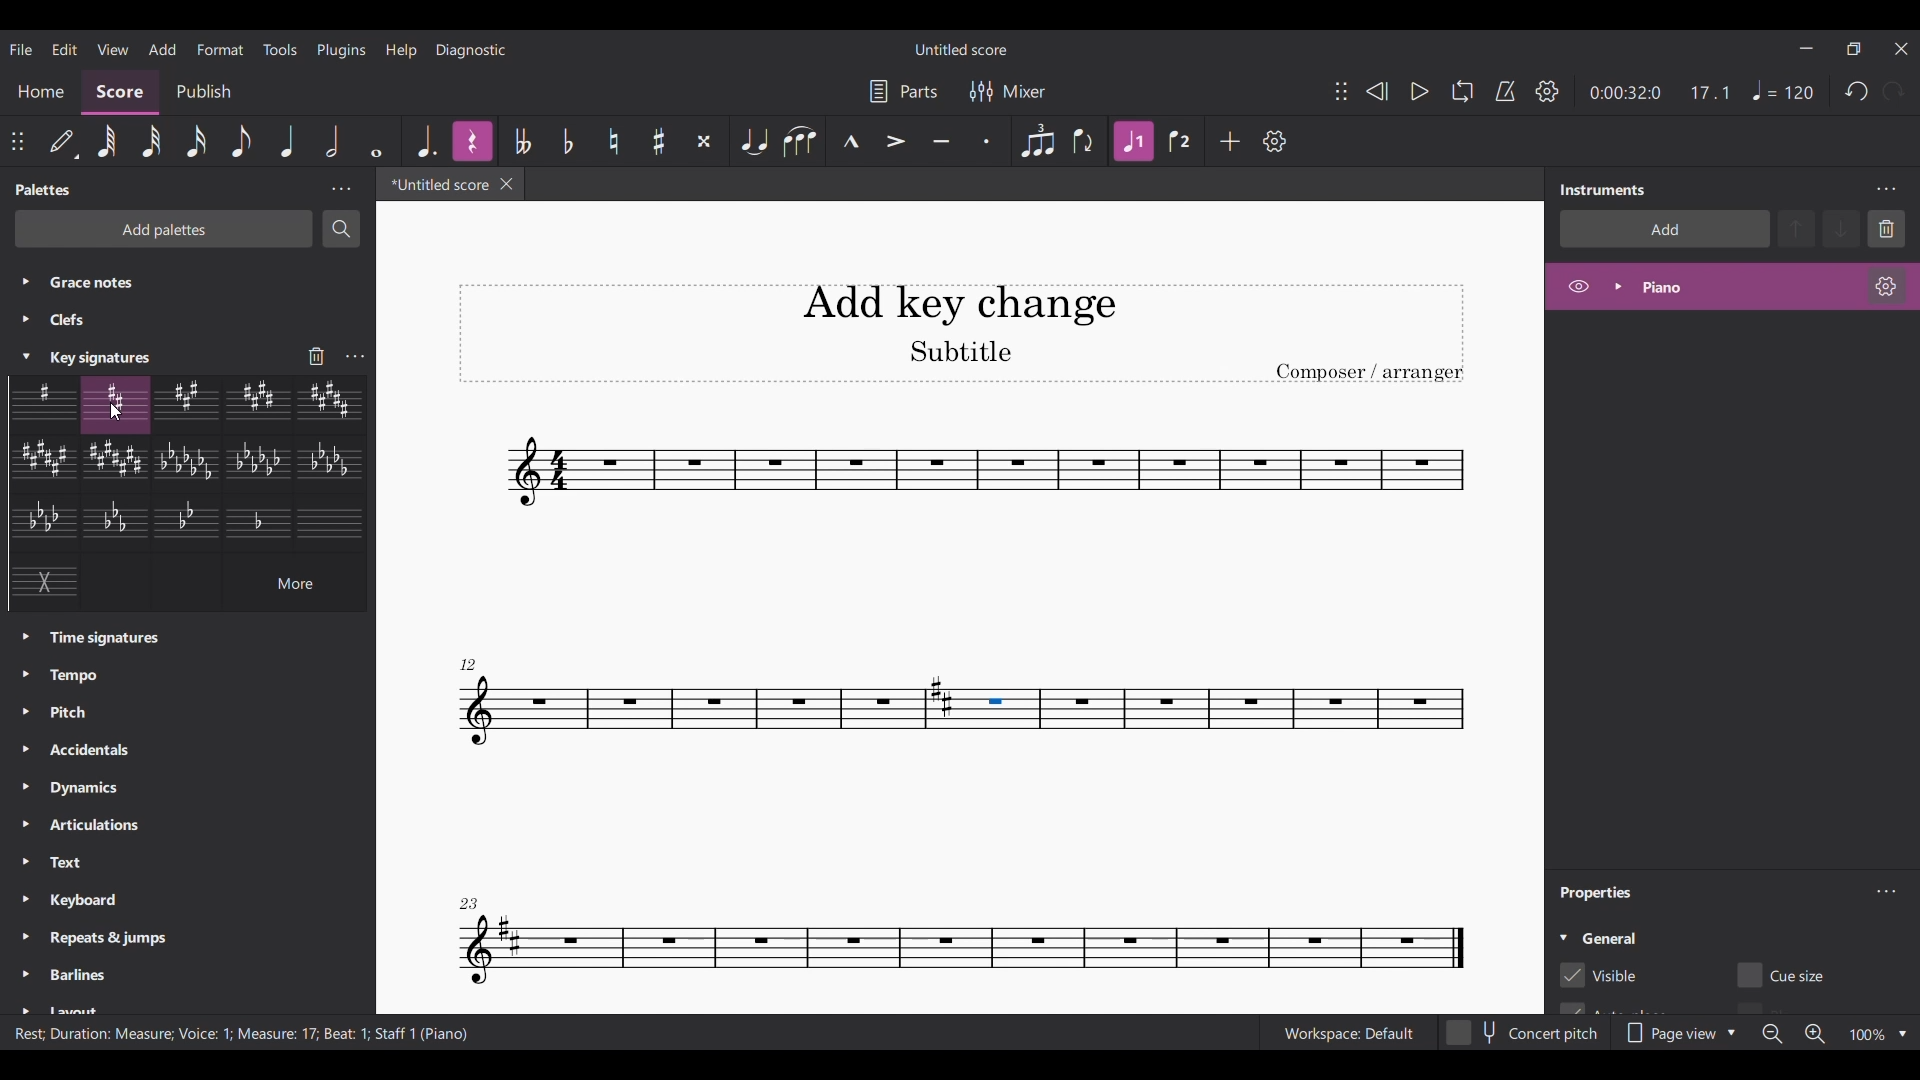 This screenshot has width=1920, height=1080. Describe the element at coordinates (614, 141) in the screenshot. I see `Toggle sharp` at that location.